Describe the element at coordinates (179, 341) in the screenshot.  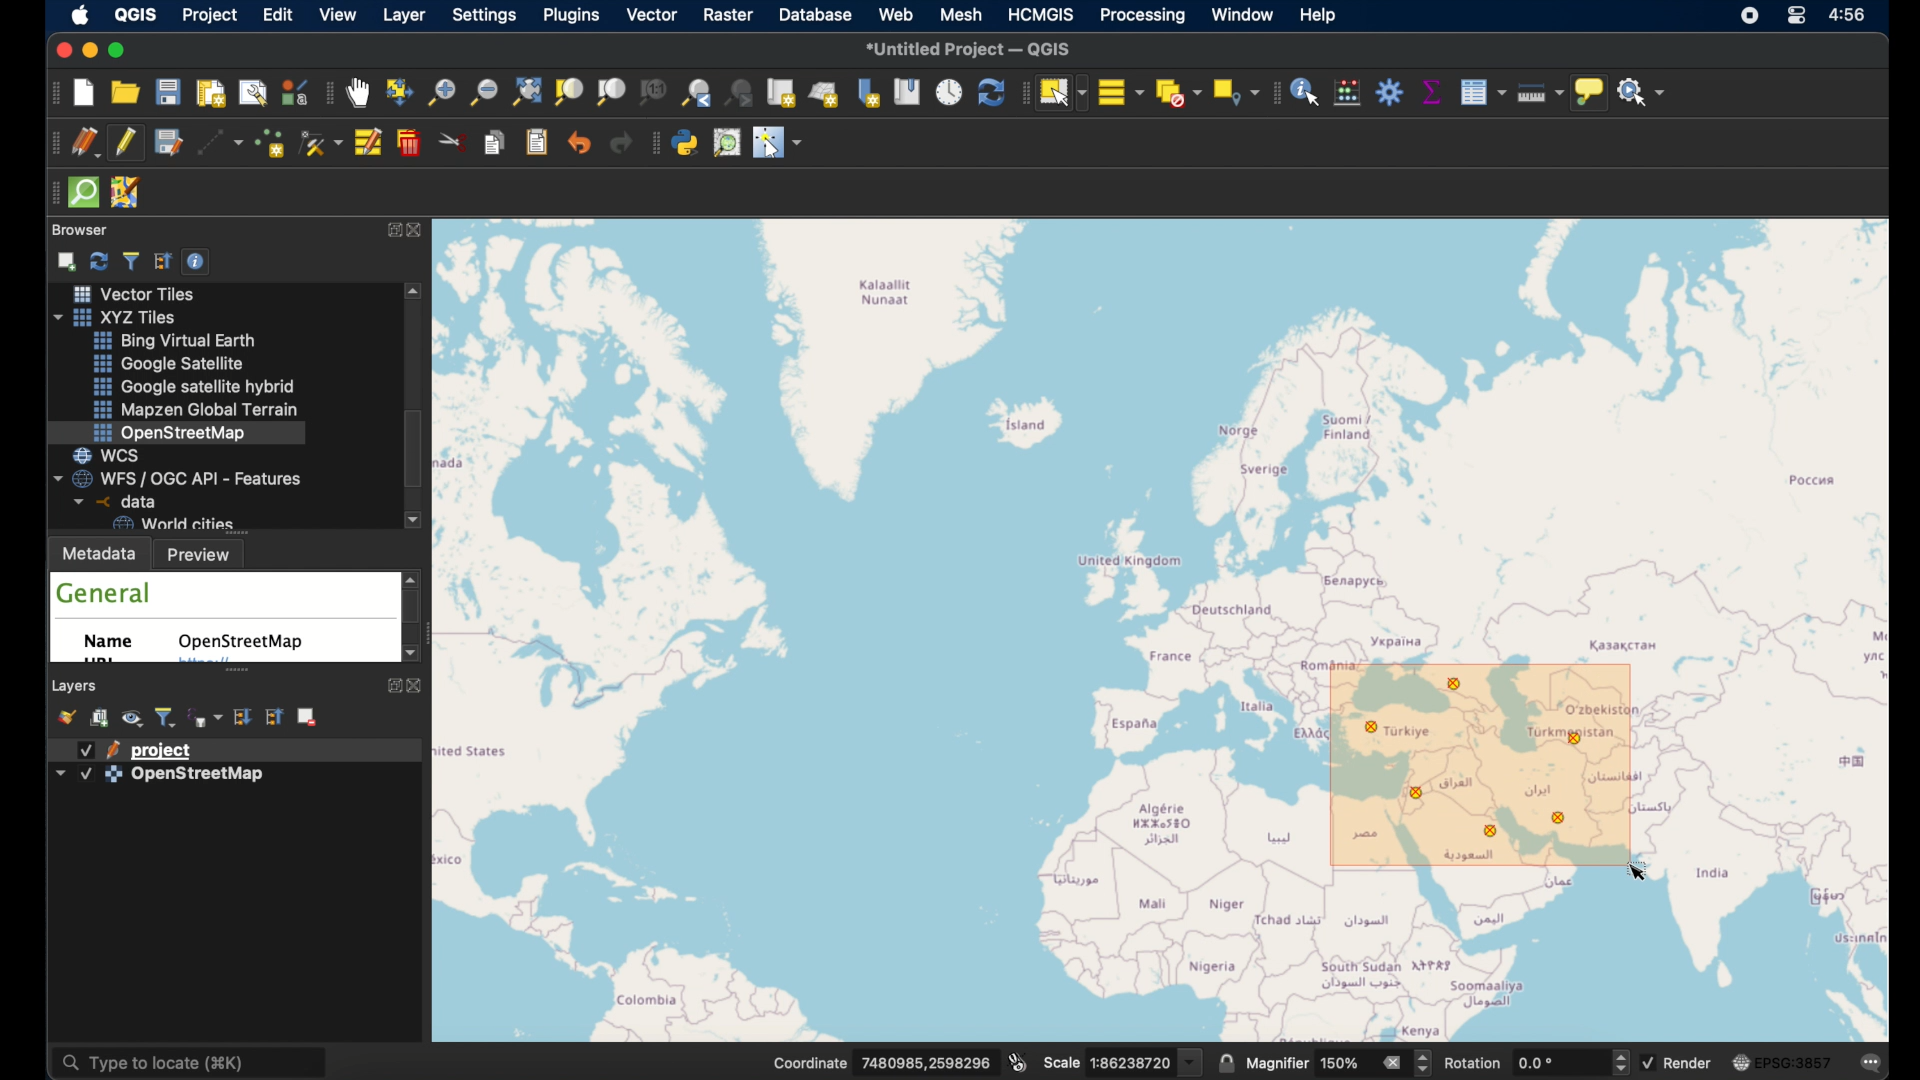
I see `bing virtual earth` at that location.